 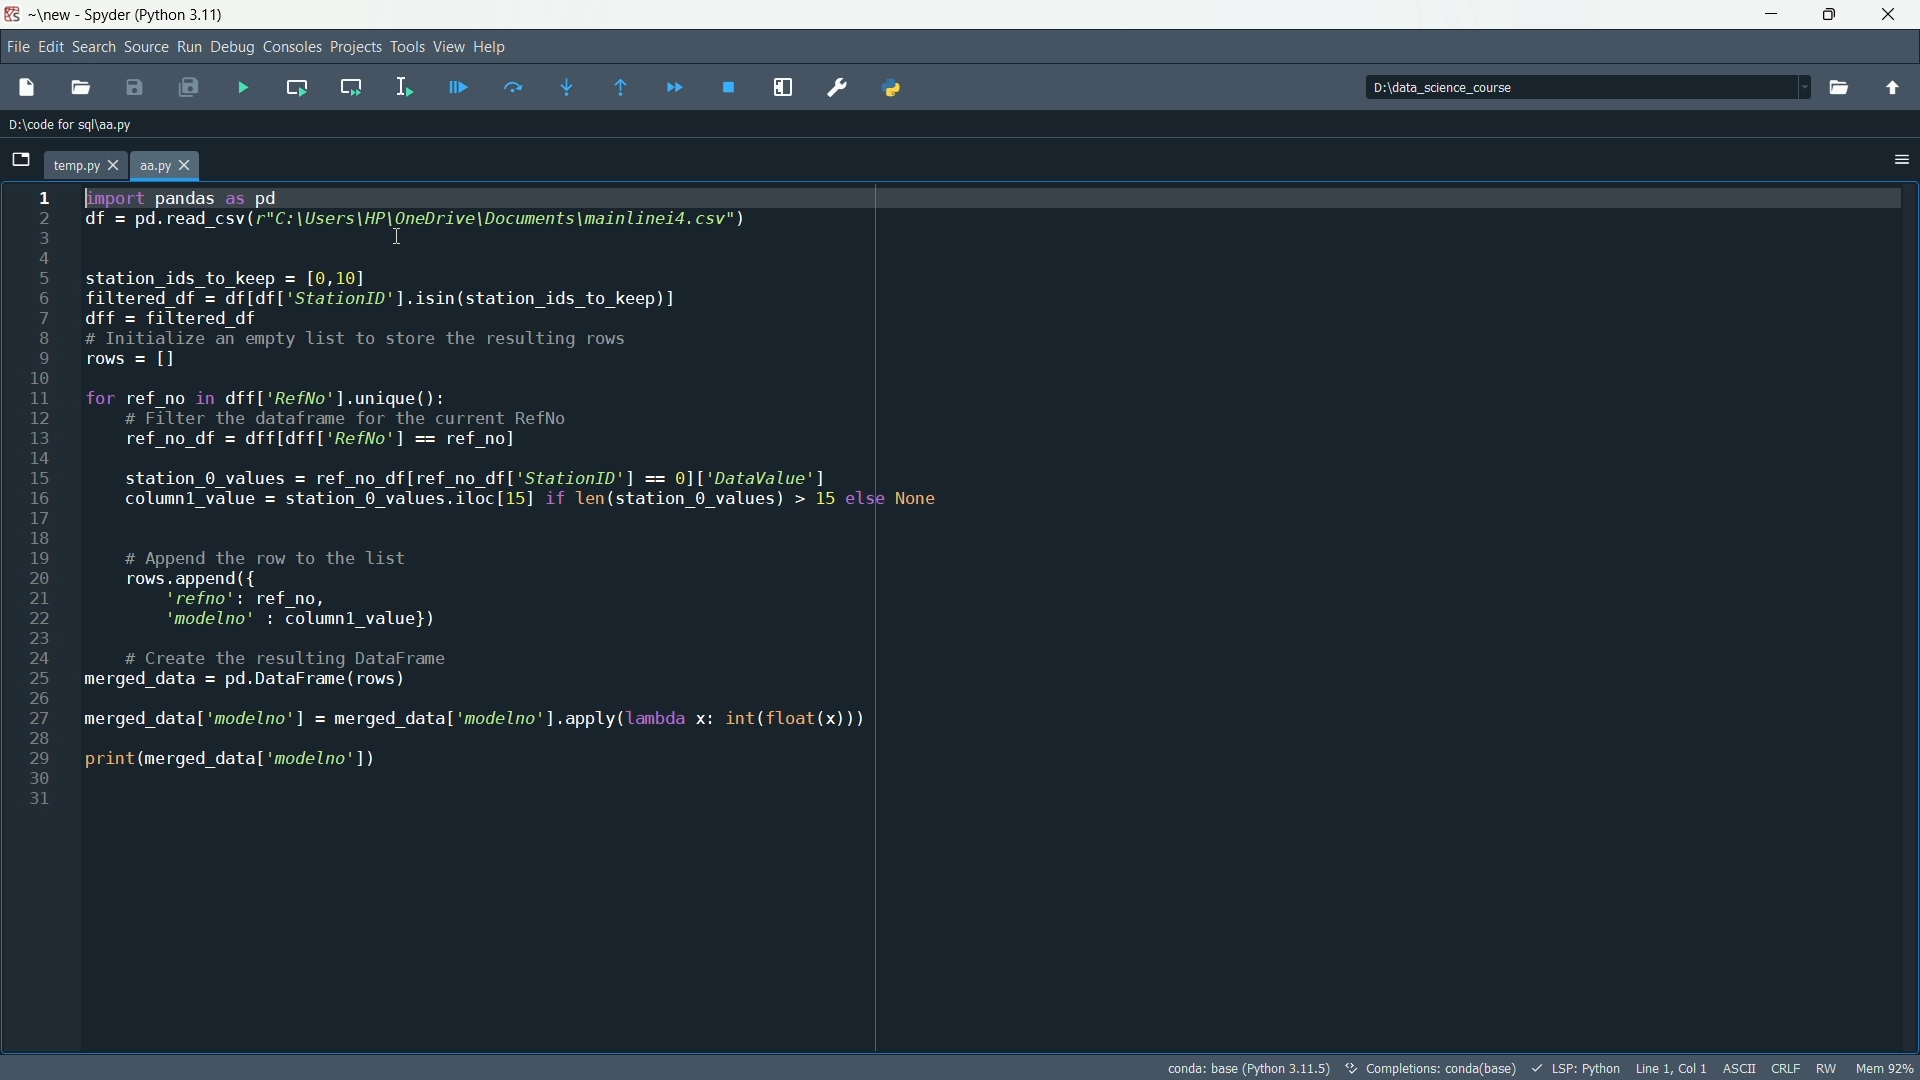 I want to click on debug file, so click(x=459, y=88).